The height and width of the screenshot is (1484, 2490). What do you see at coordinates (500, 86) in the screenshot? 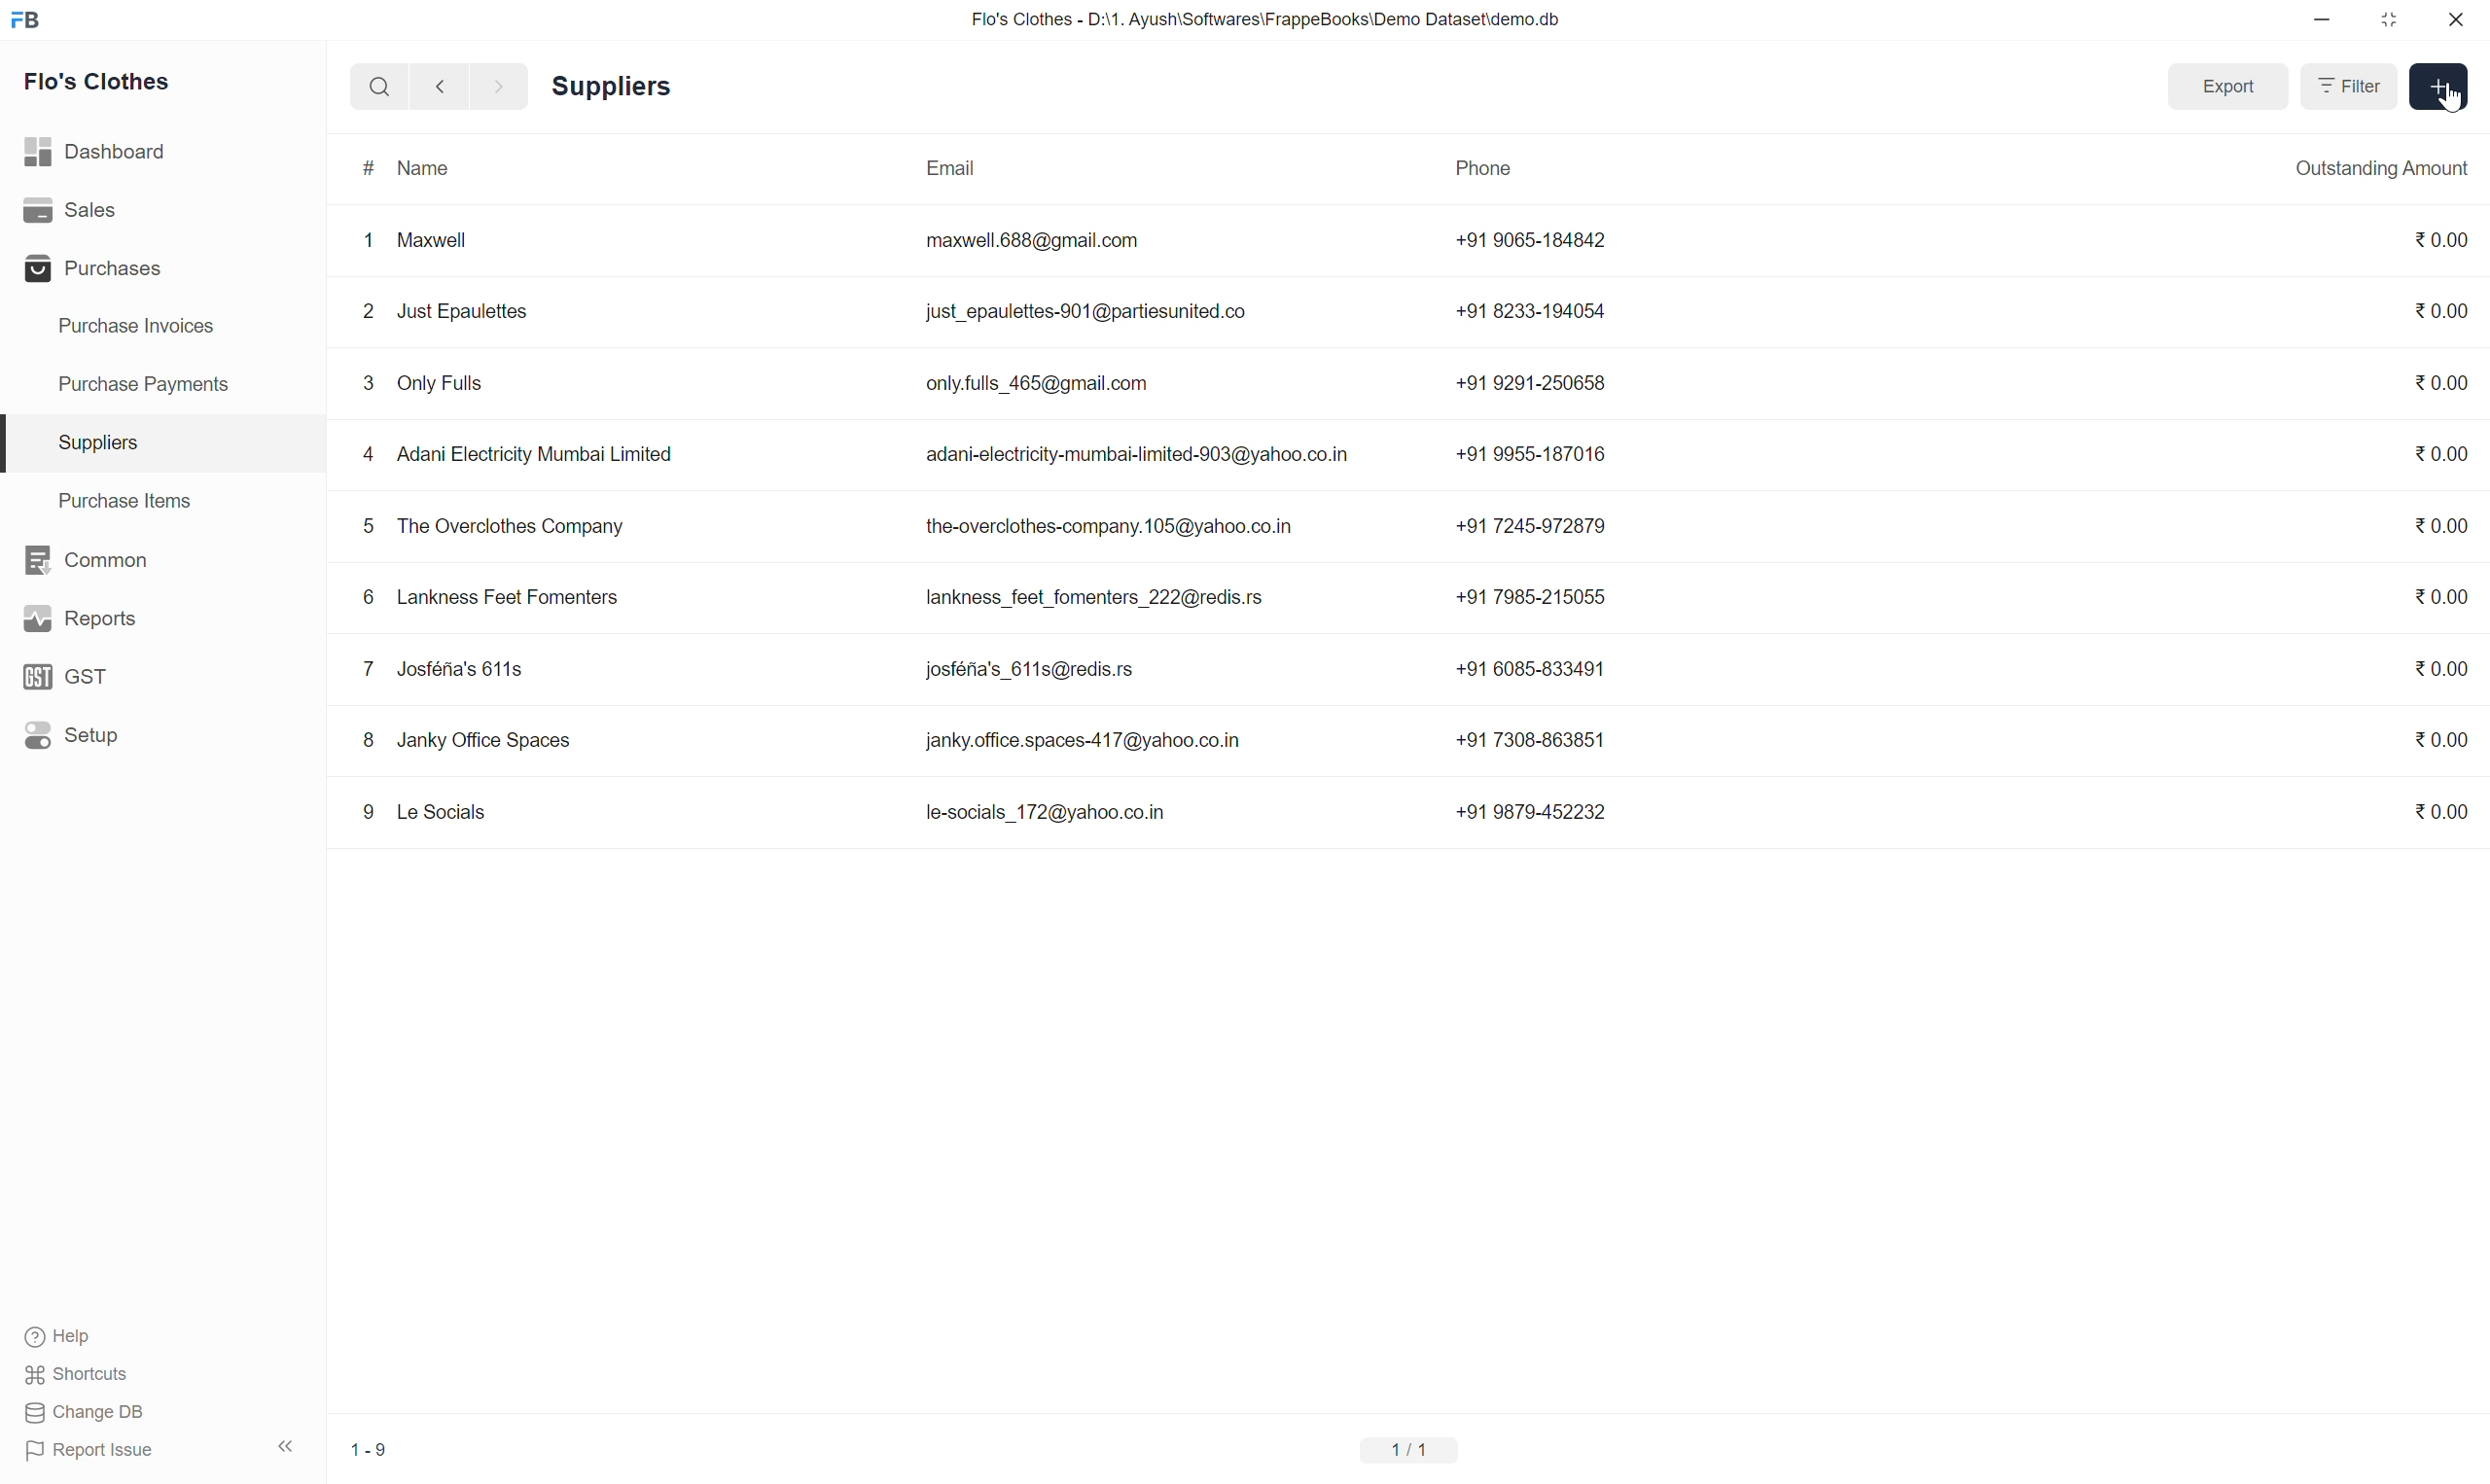
I see `Next` at bounding box center [500, 86].